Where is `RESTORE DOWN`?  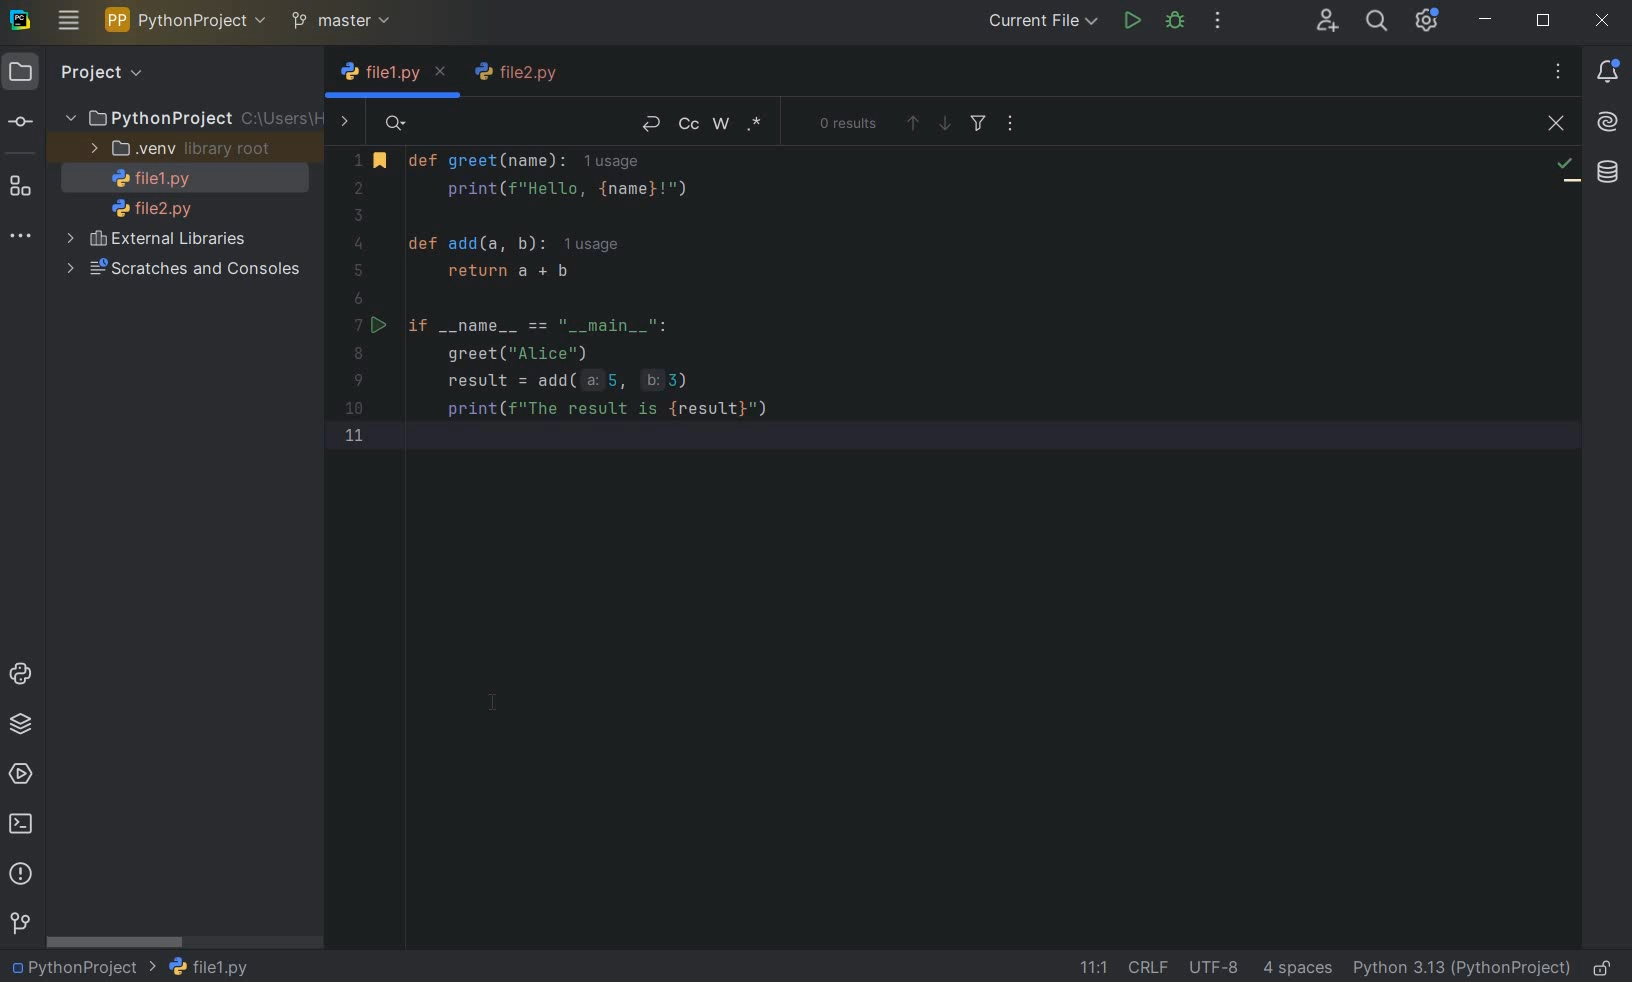
RESTORE DOWN is located at coordinates (1544, 23).